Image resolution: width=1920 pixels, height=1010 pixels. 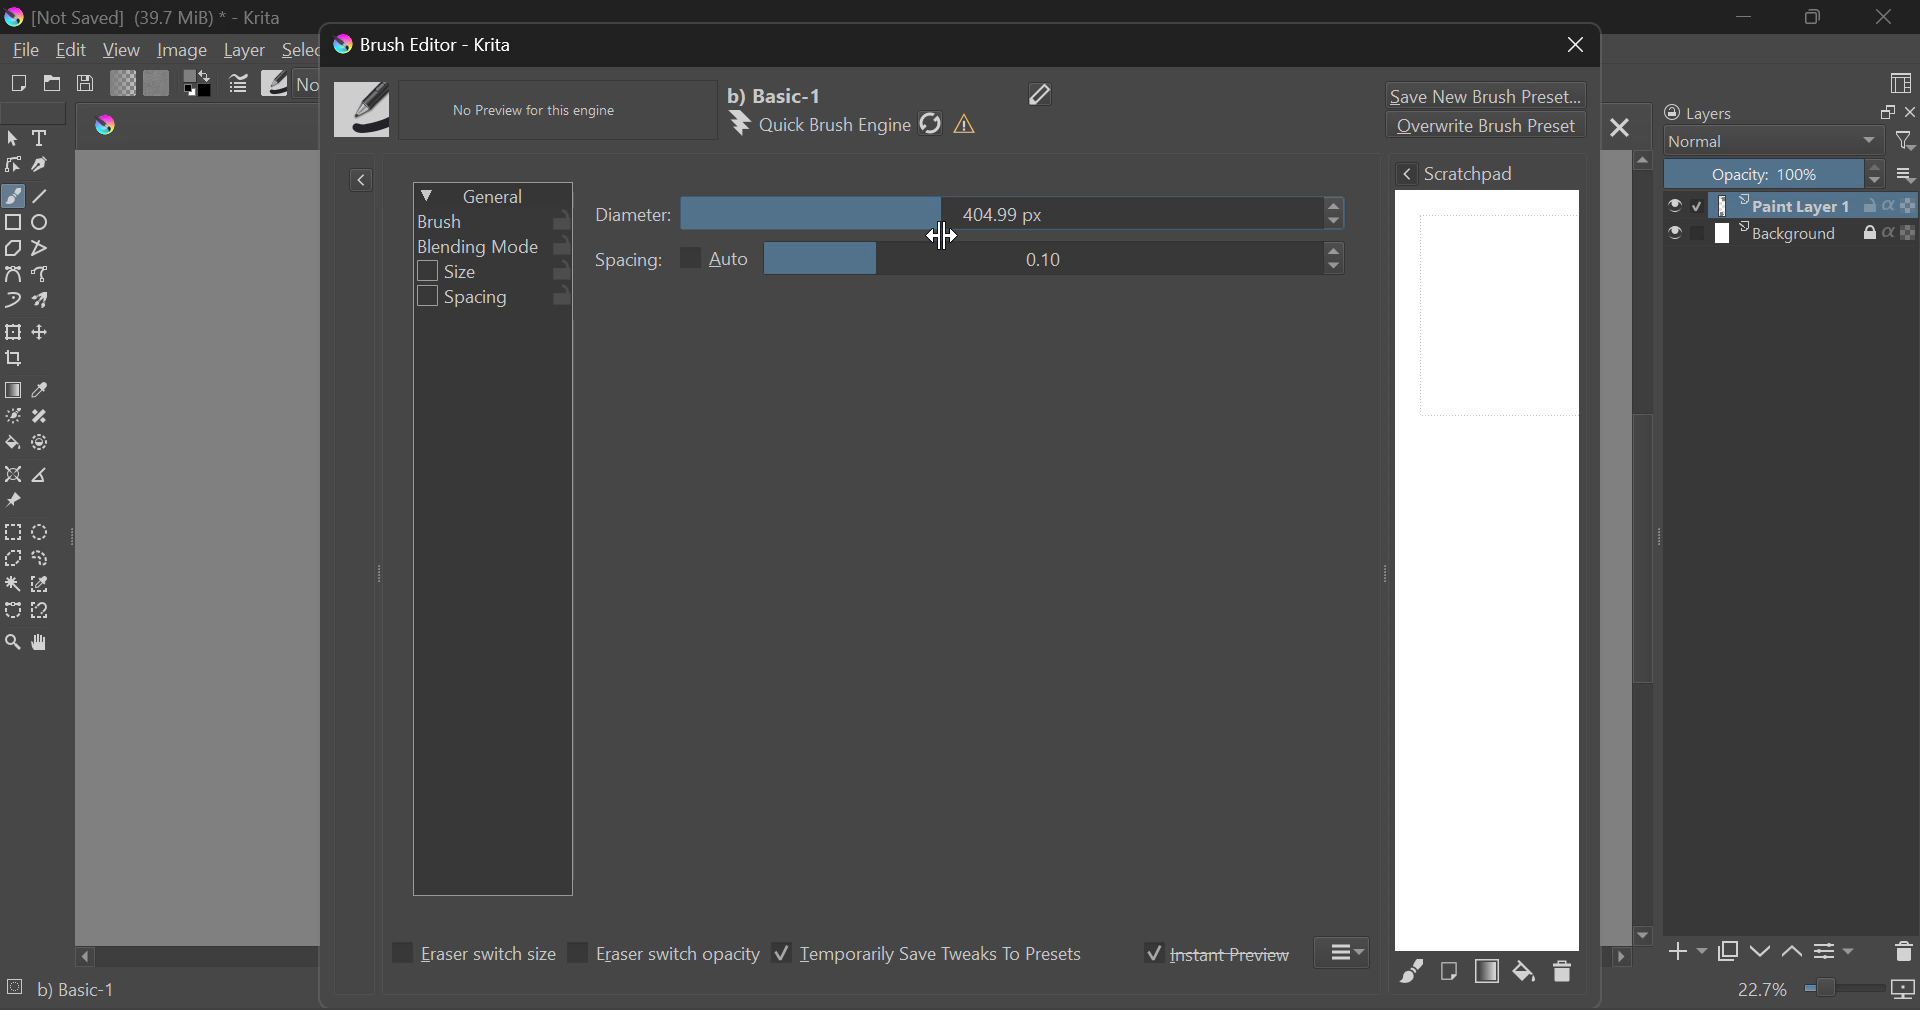 What do you see at coordinates (48, 389) in the screenshot?
I see `Eyedropper` at bounding box center [48, 389].